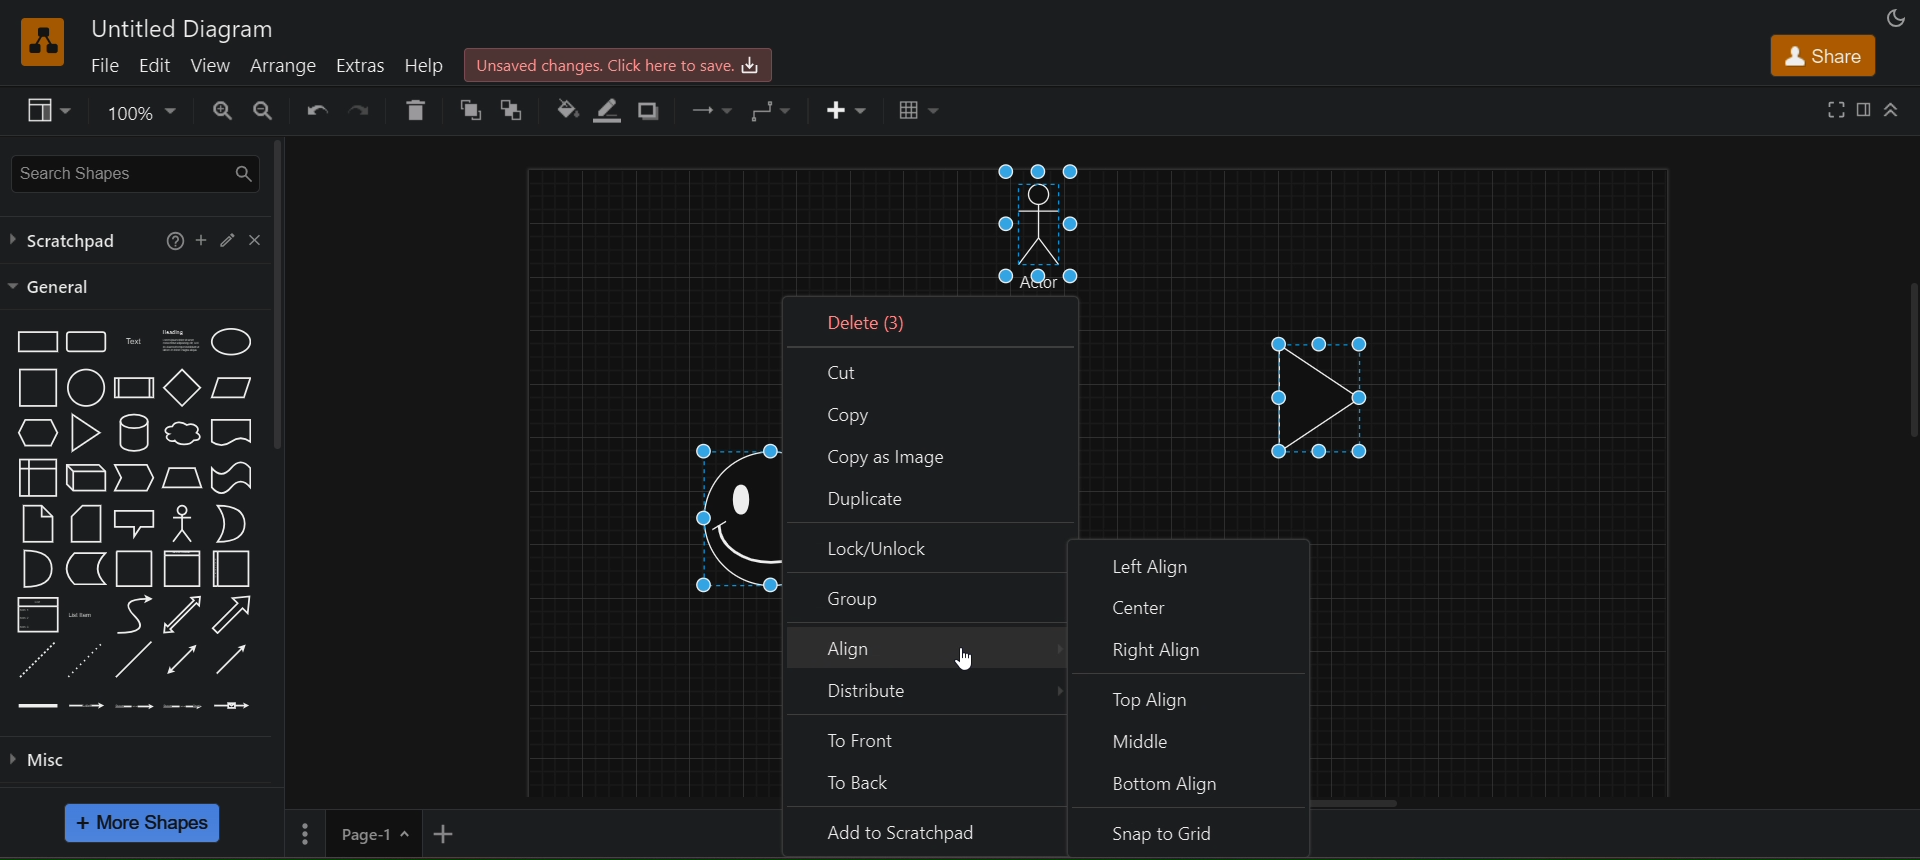  What do you see at coordinates (135, 478) in the screenshot?
I see `step` at bounding box center [135, 478].